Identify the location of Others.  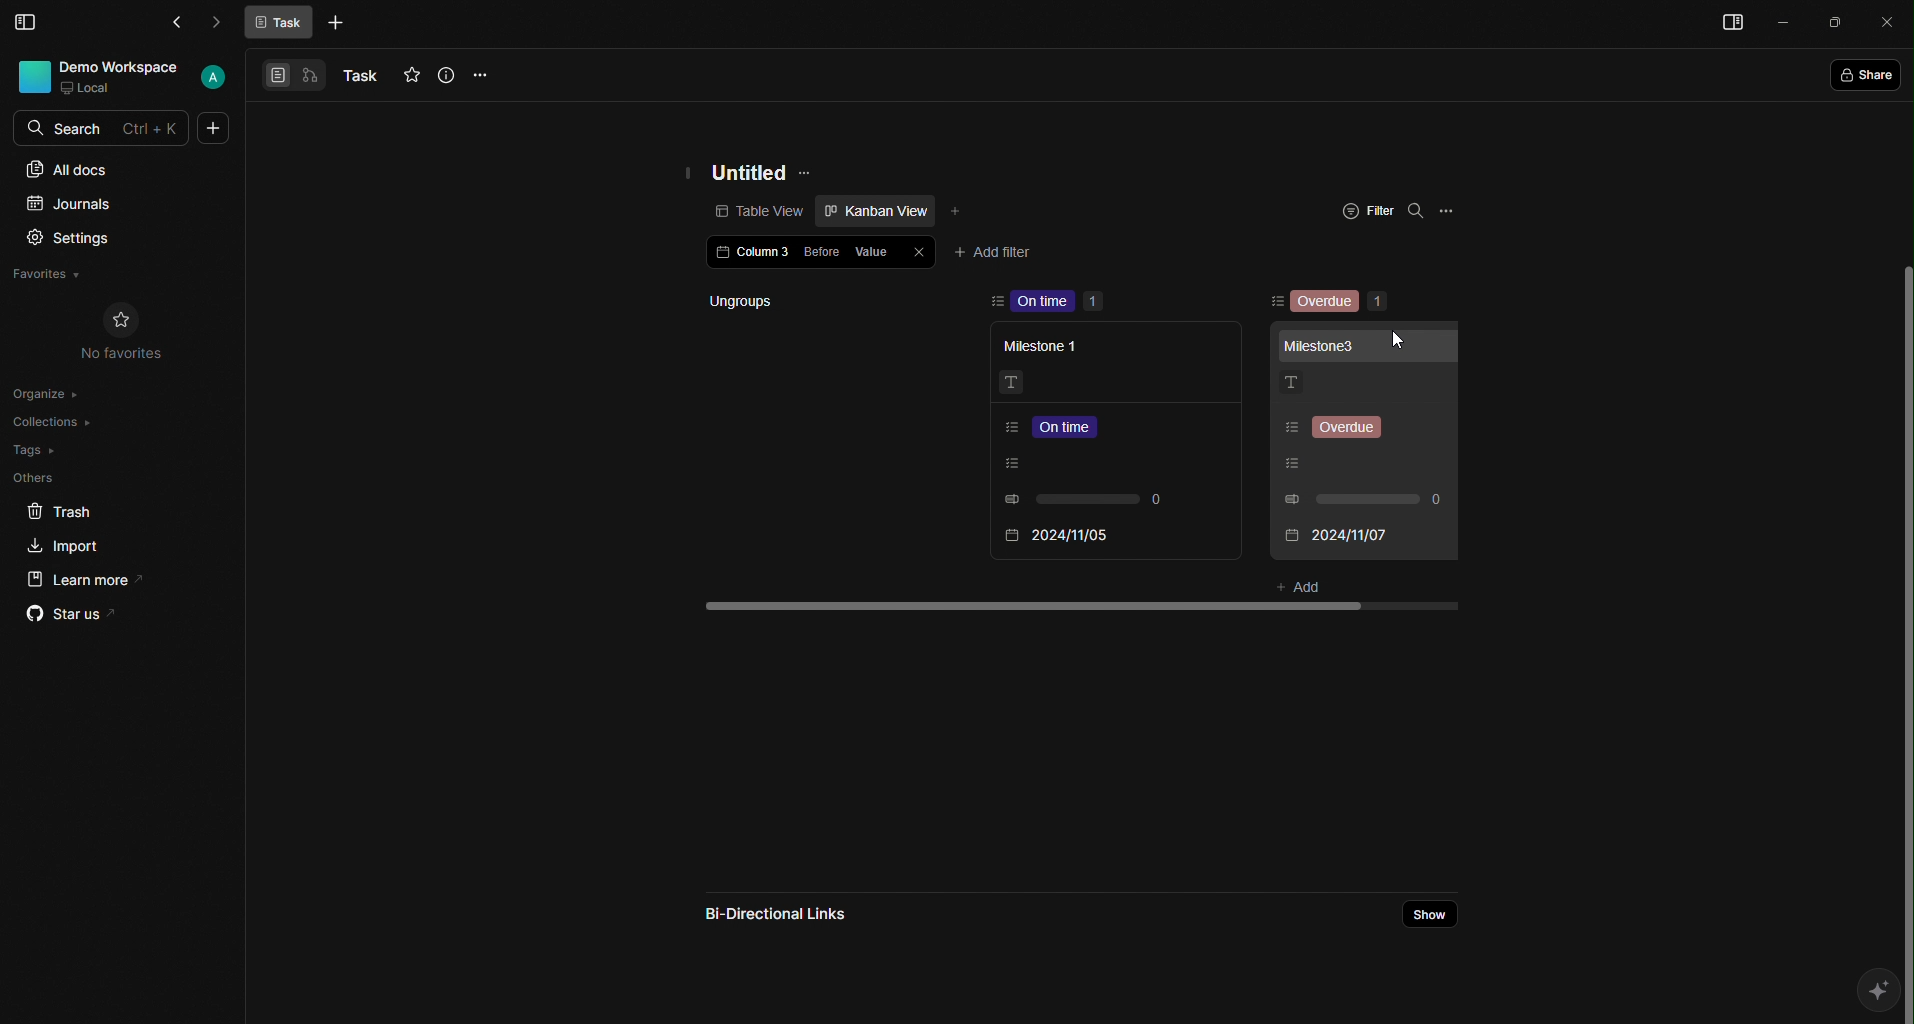
(34, 480).